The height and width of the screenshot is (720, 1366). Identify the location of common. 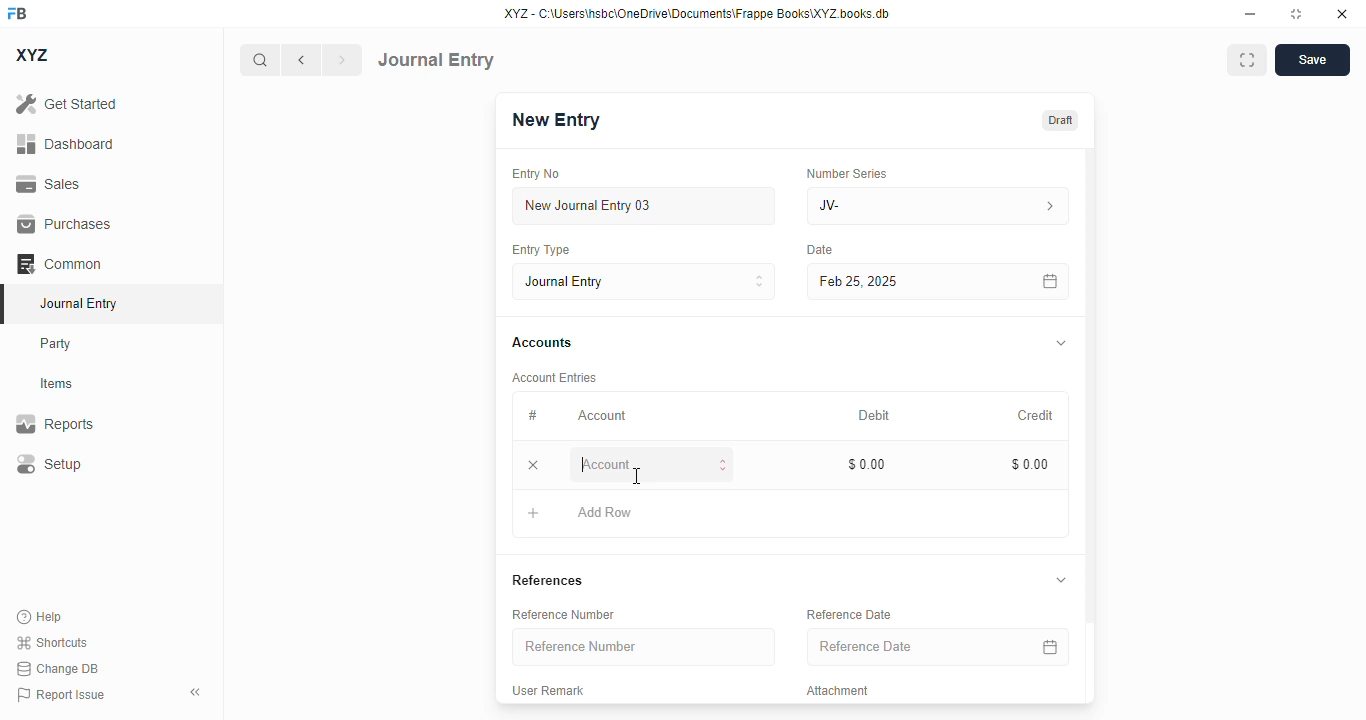
(59, 264).